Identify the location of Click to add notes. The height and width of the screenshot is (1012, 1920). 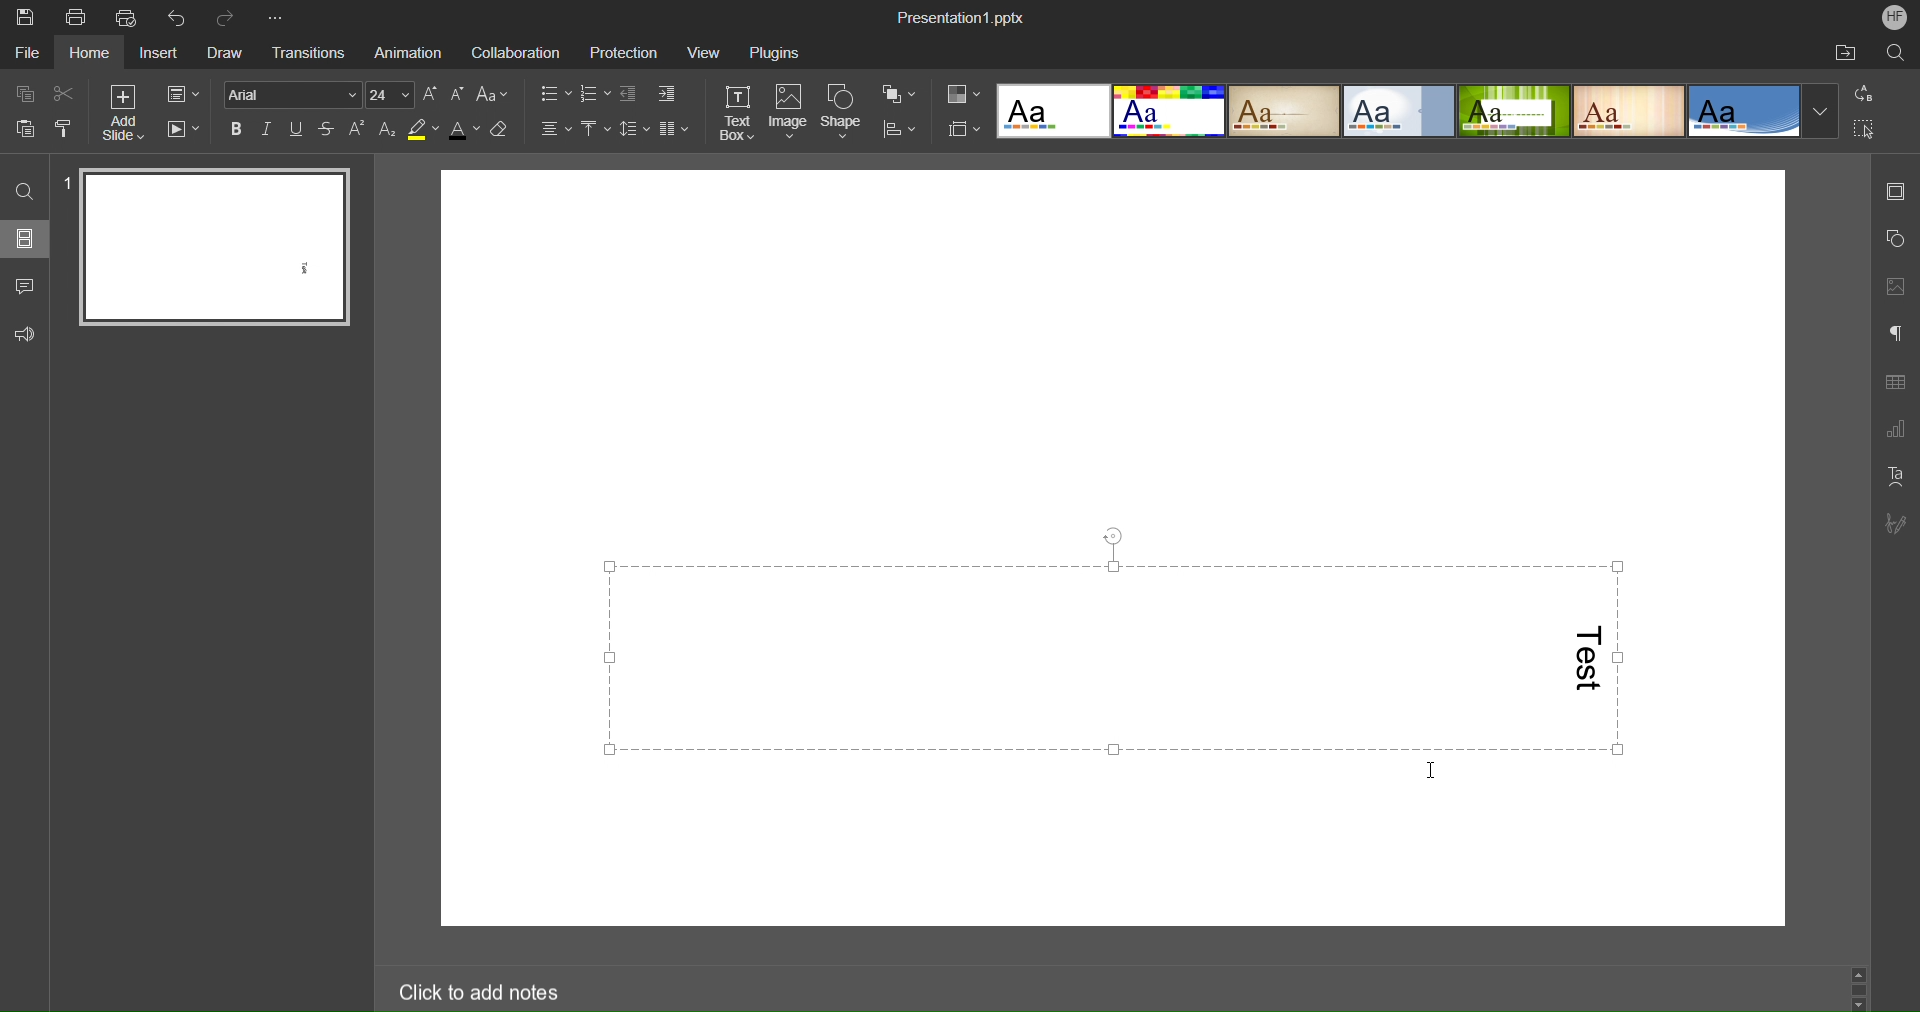
(547, 990).